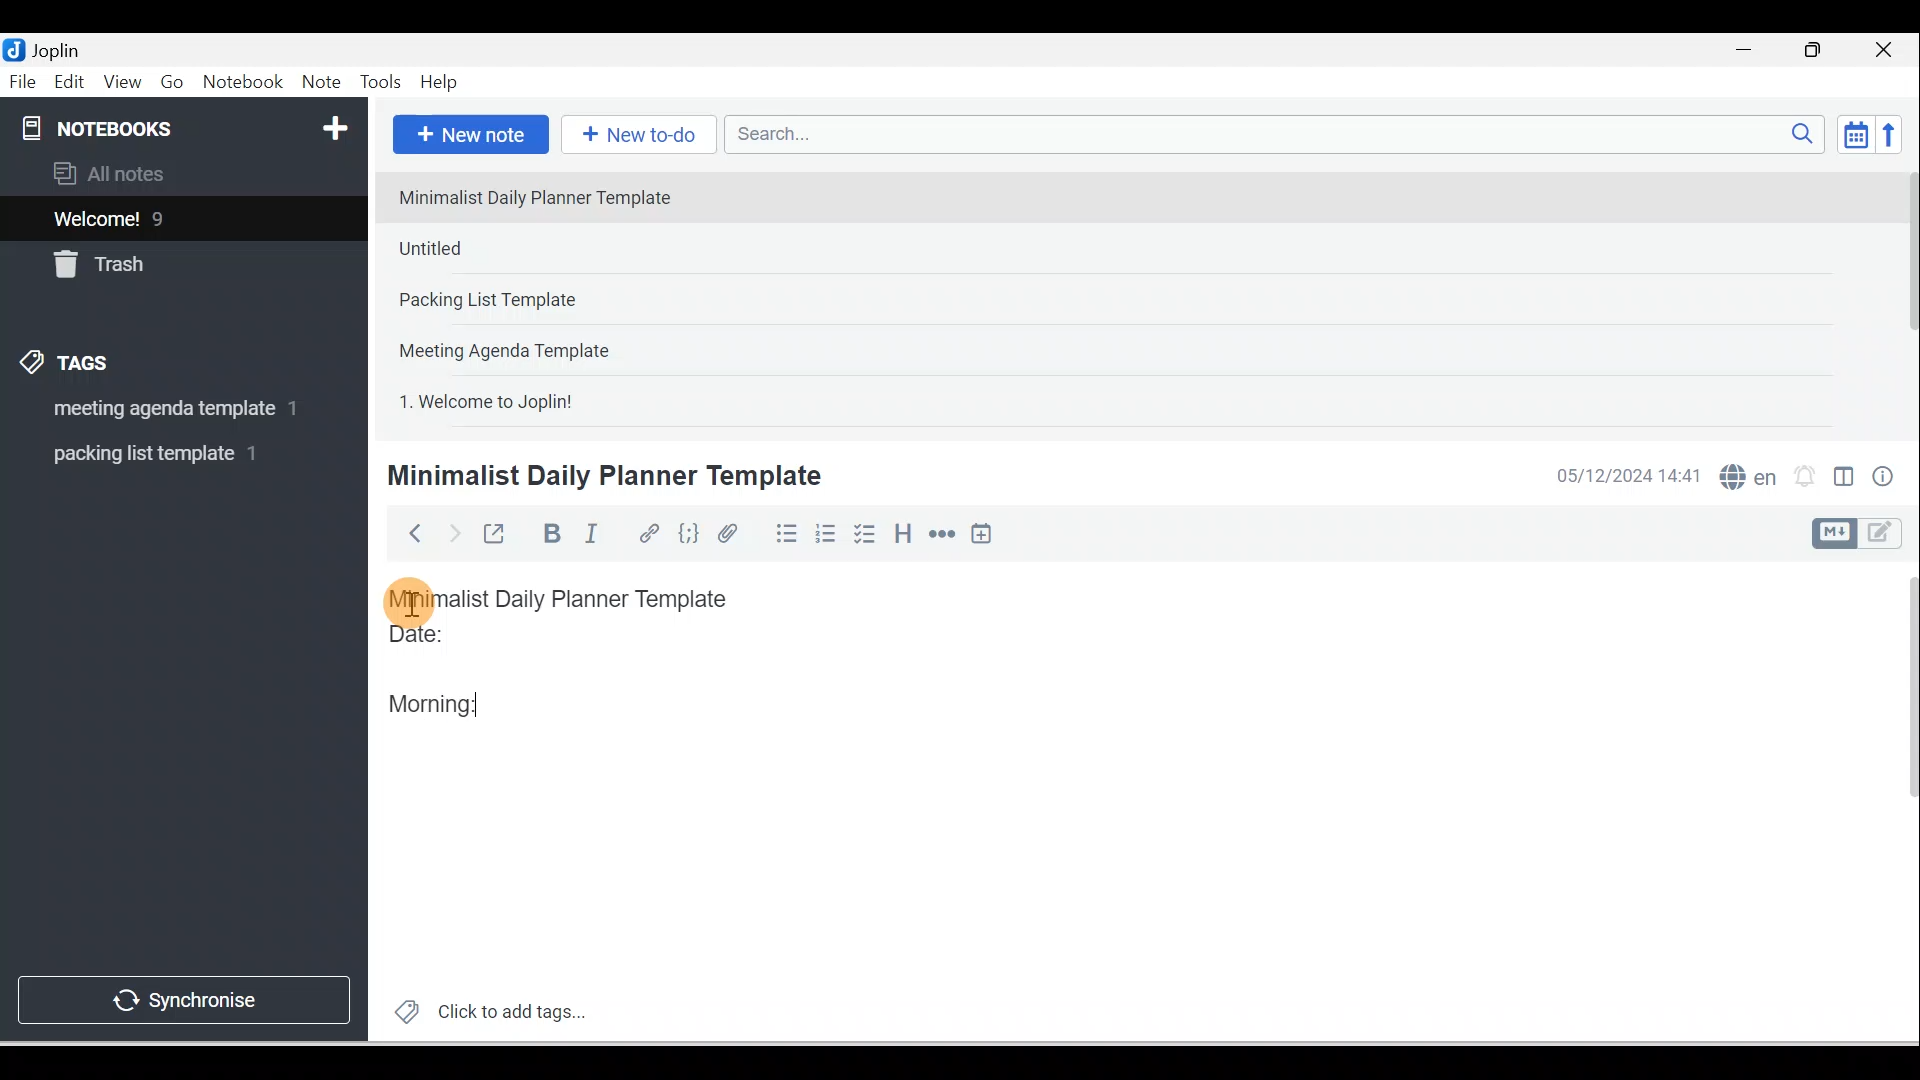  What do you see at coordinates (902, 532) in the screenshot?
I see `Heading` at bounding box center [902, 532].